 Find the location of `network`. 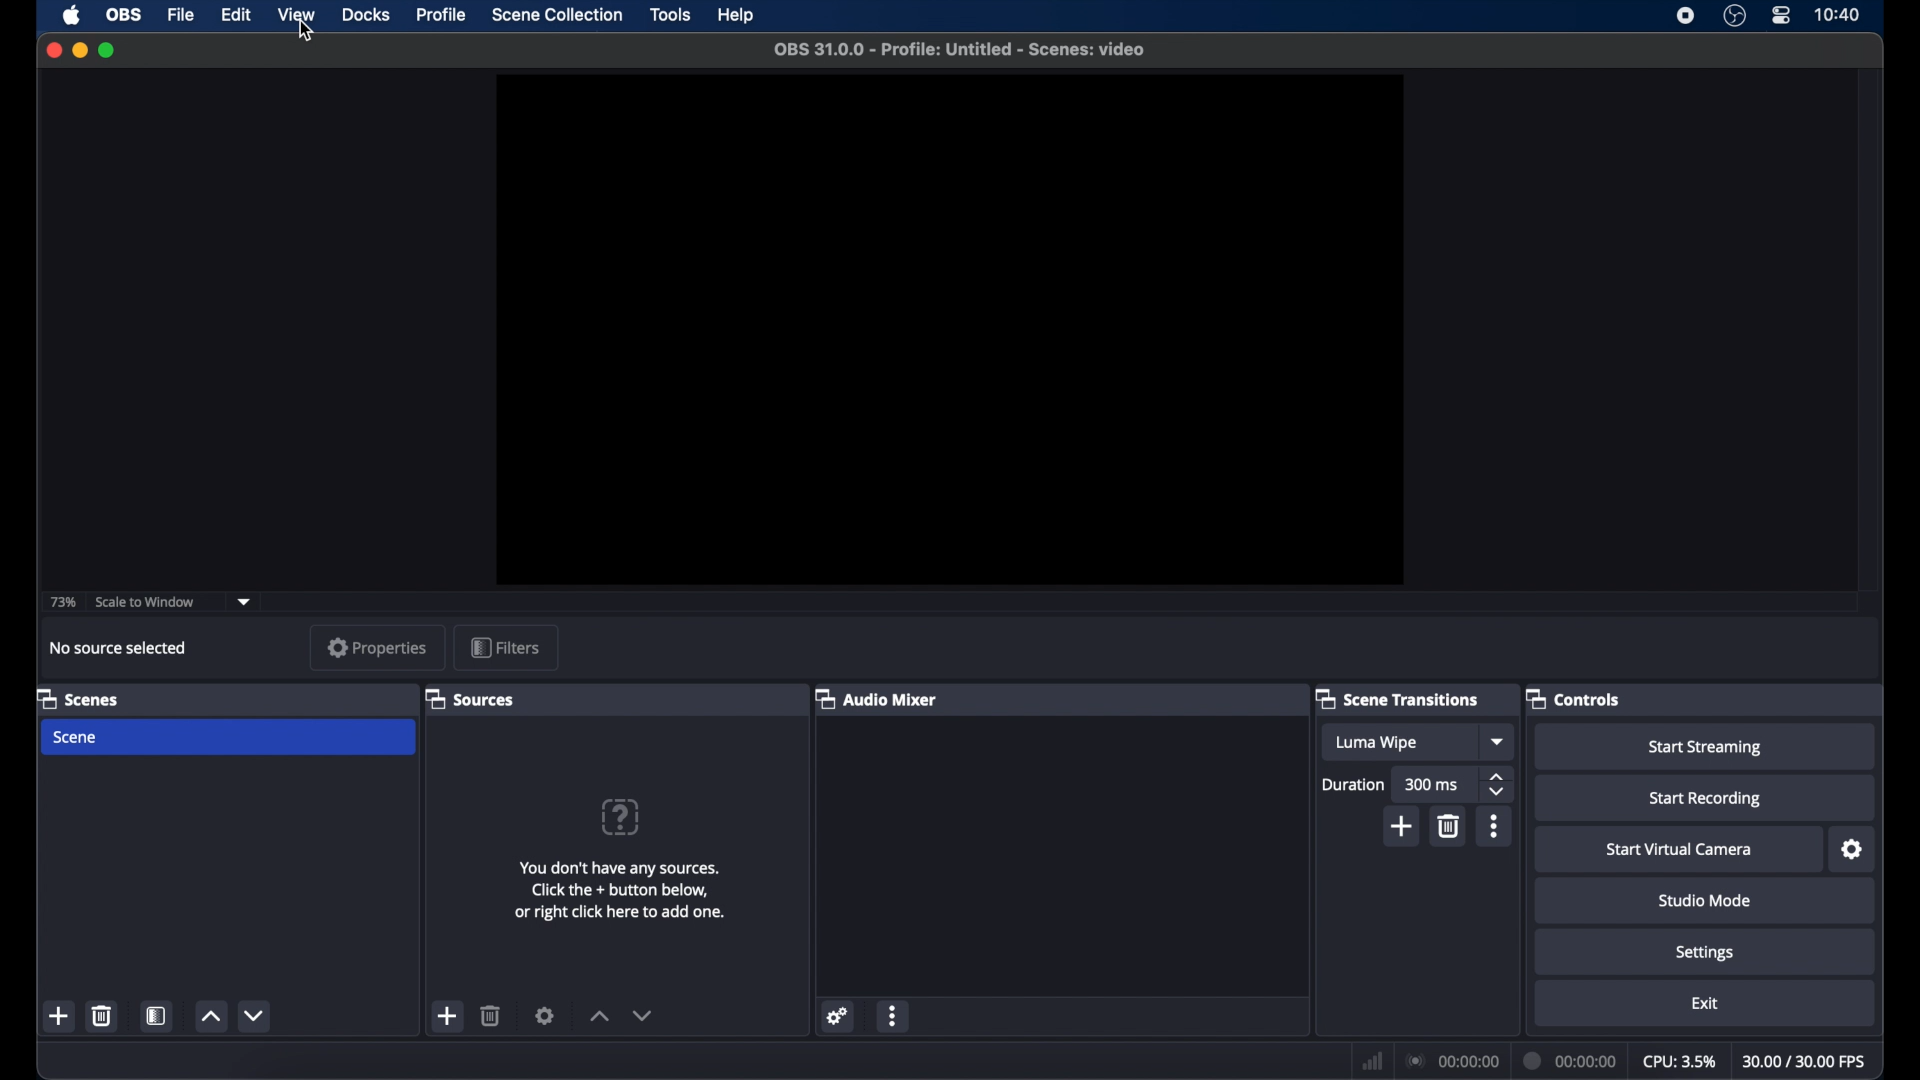

network is located at coordinates (1372, 1060).